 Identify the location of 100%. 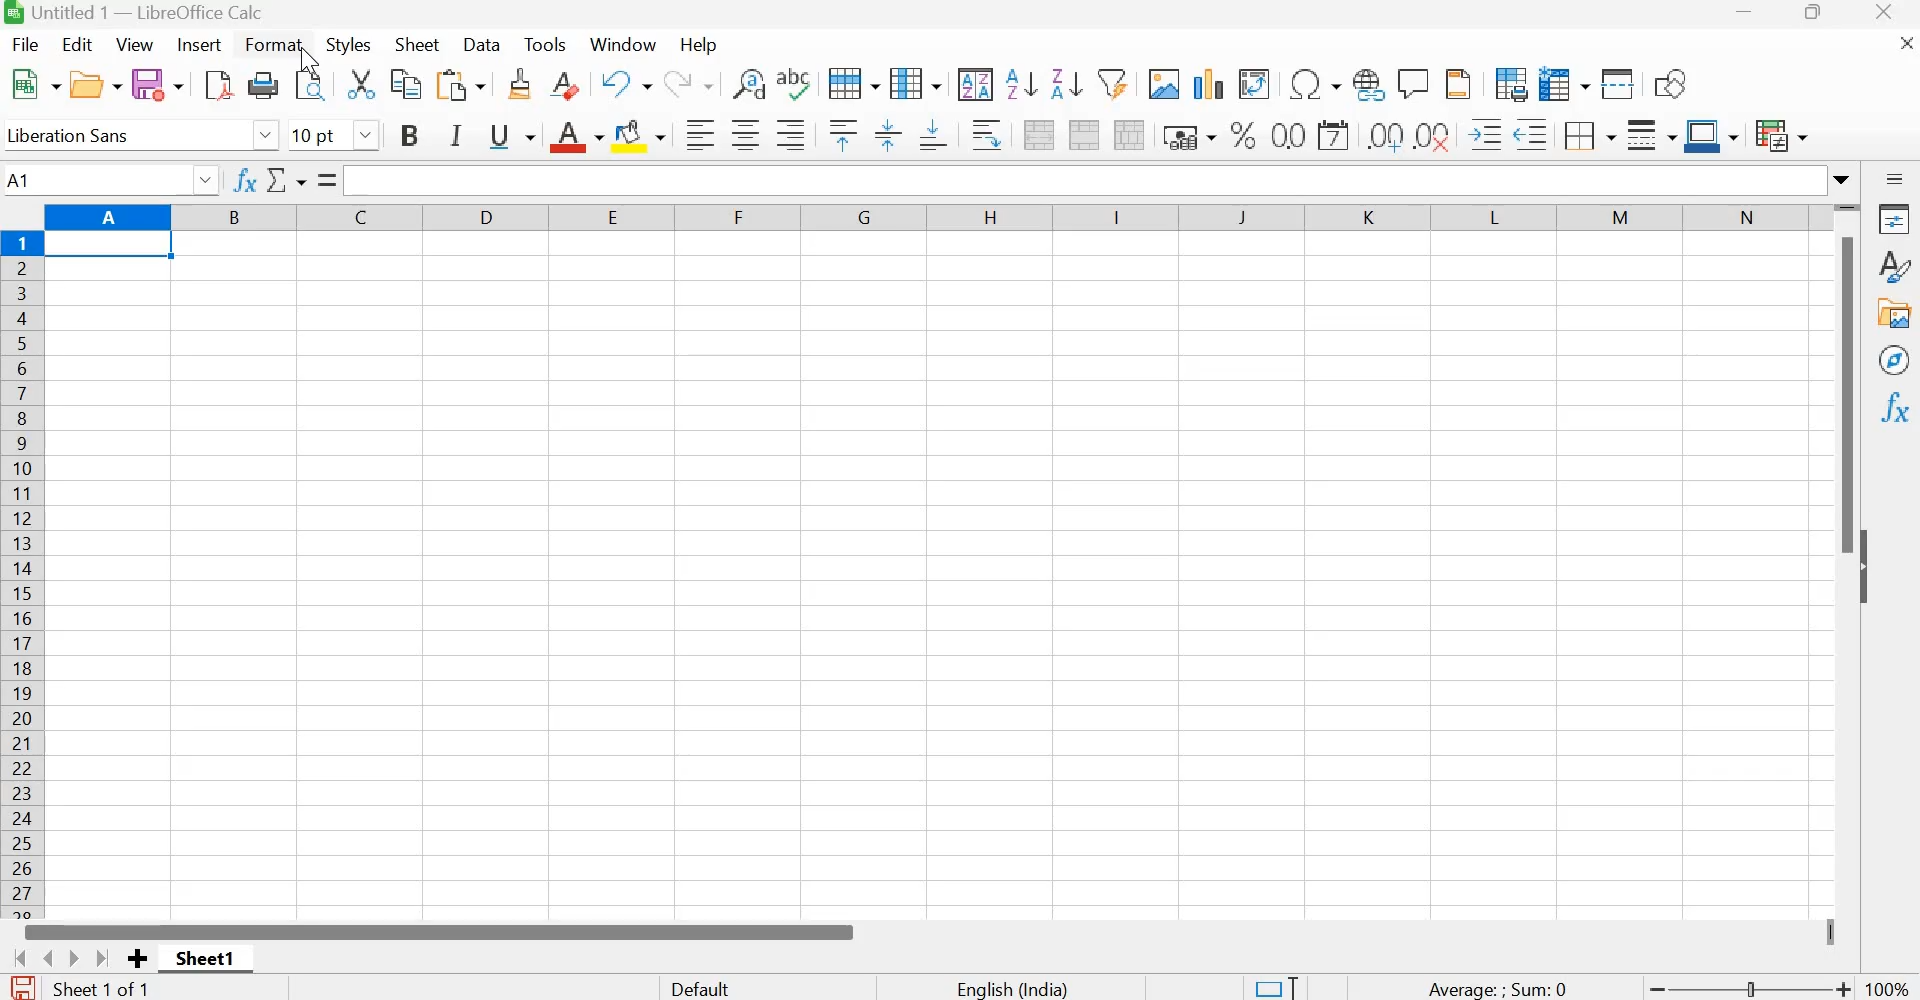
(1891, 989).